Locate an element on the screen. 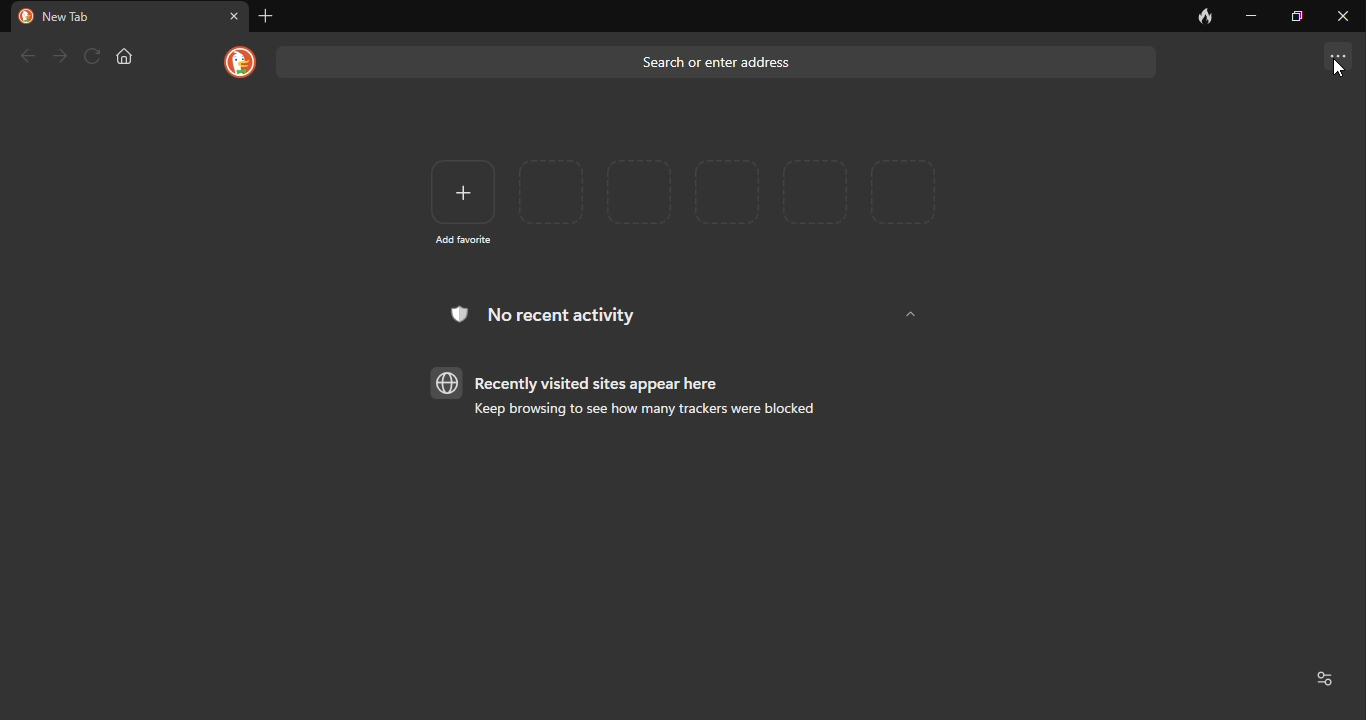 This screenshot has height=720, width=1366. minimize is located at coordinates (1252, 14).